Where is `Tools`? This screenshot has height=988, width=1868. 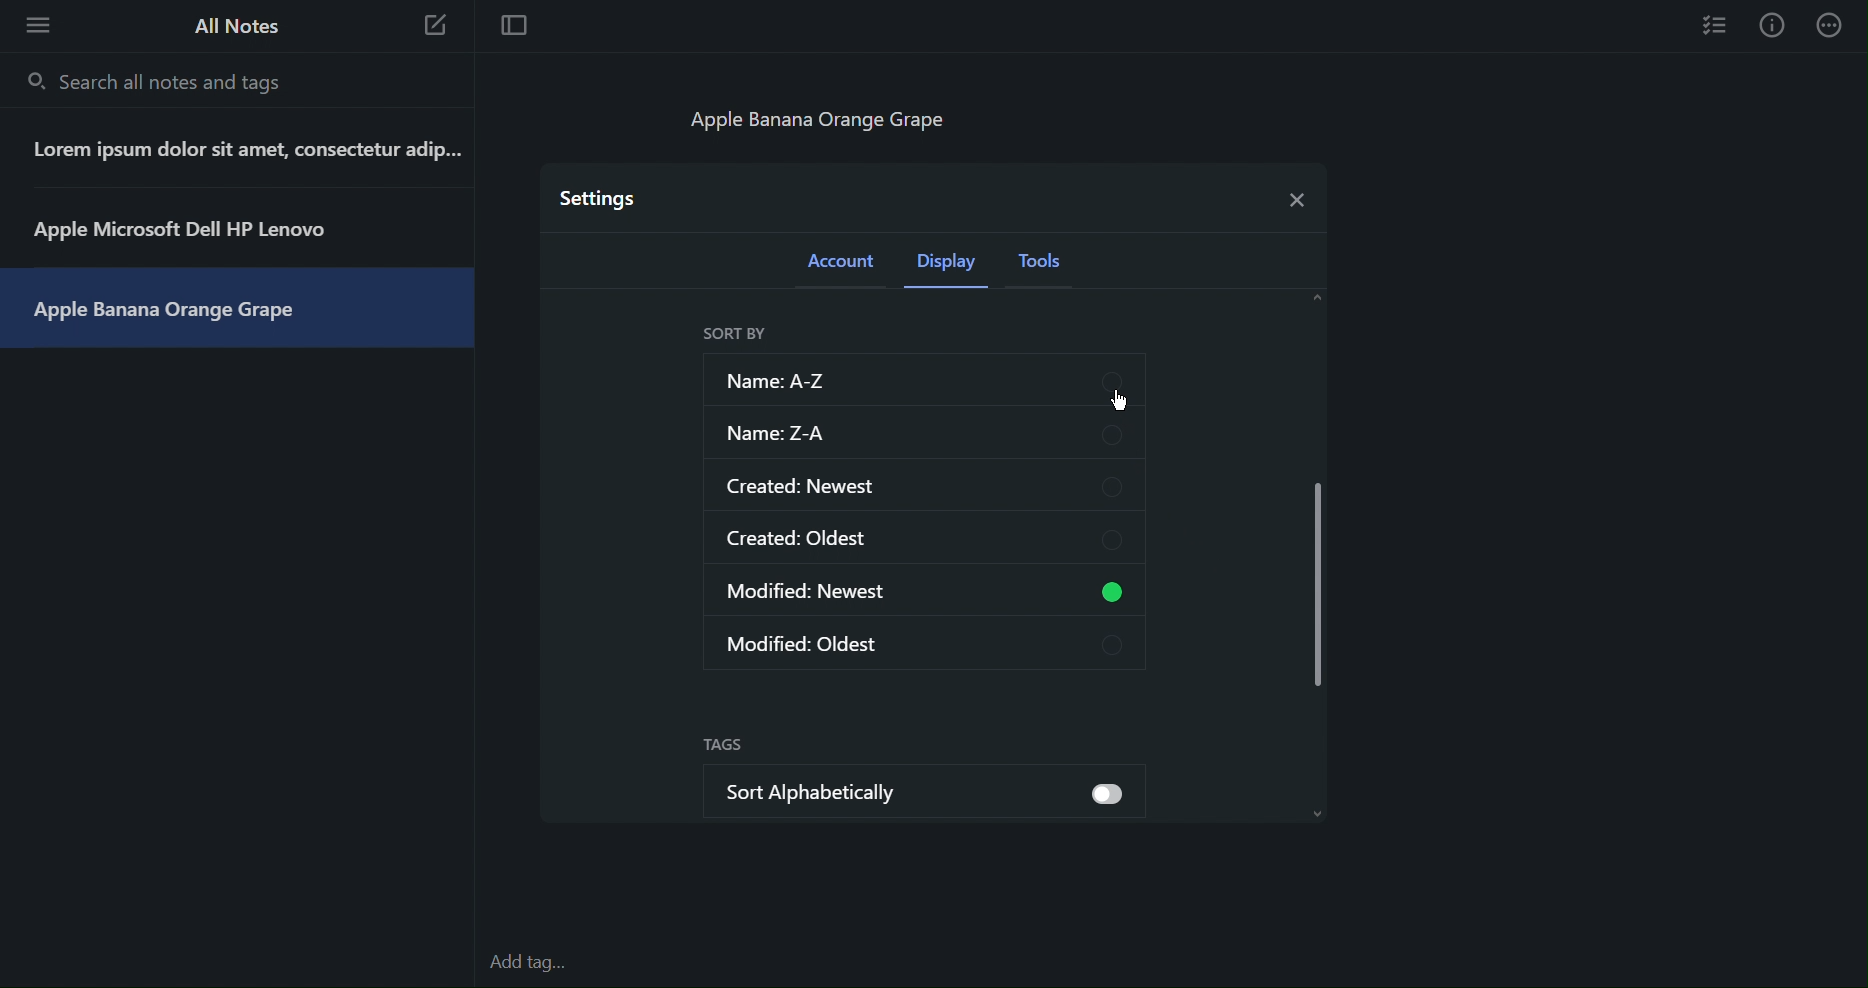
Tools is located at coordinates (1047, 267).